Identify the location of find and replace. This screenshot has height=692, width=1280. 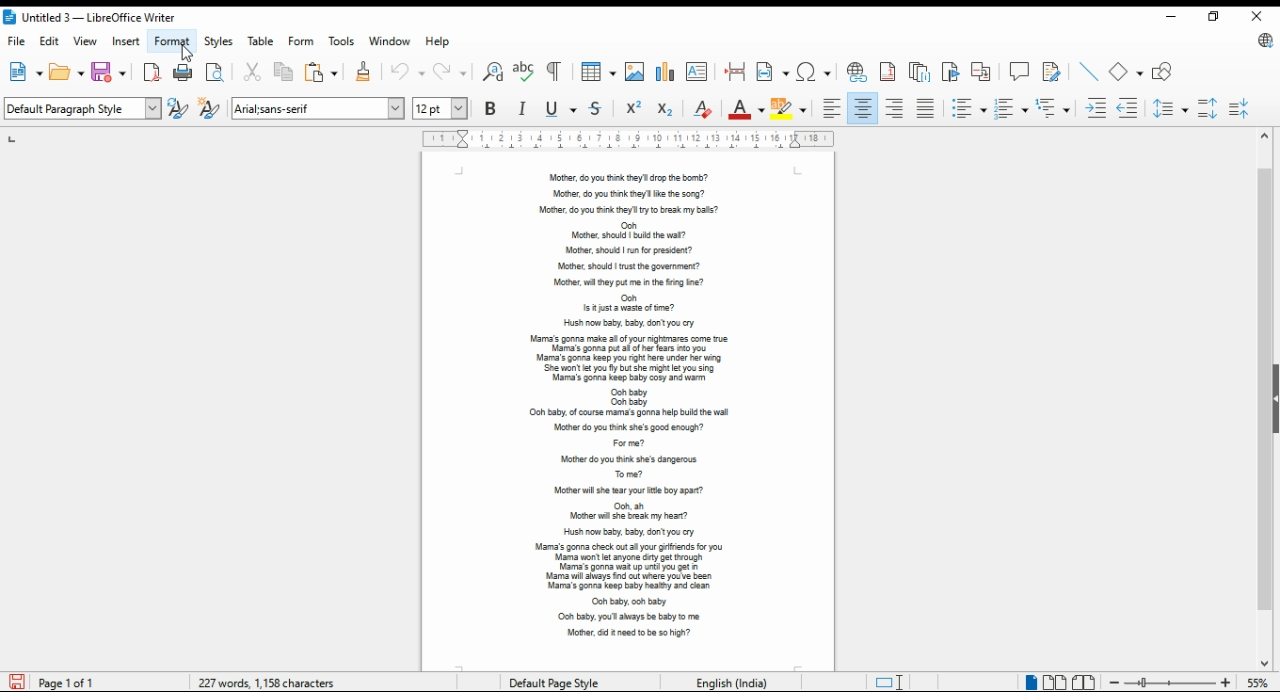
(493, 72).